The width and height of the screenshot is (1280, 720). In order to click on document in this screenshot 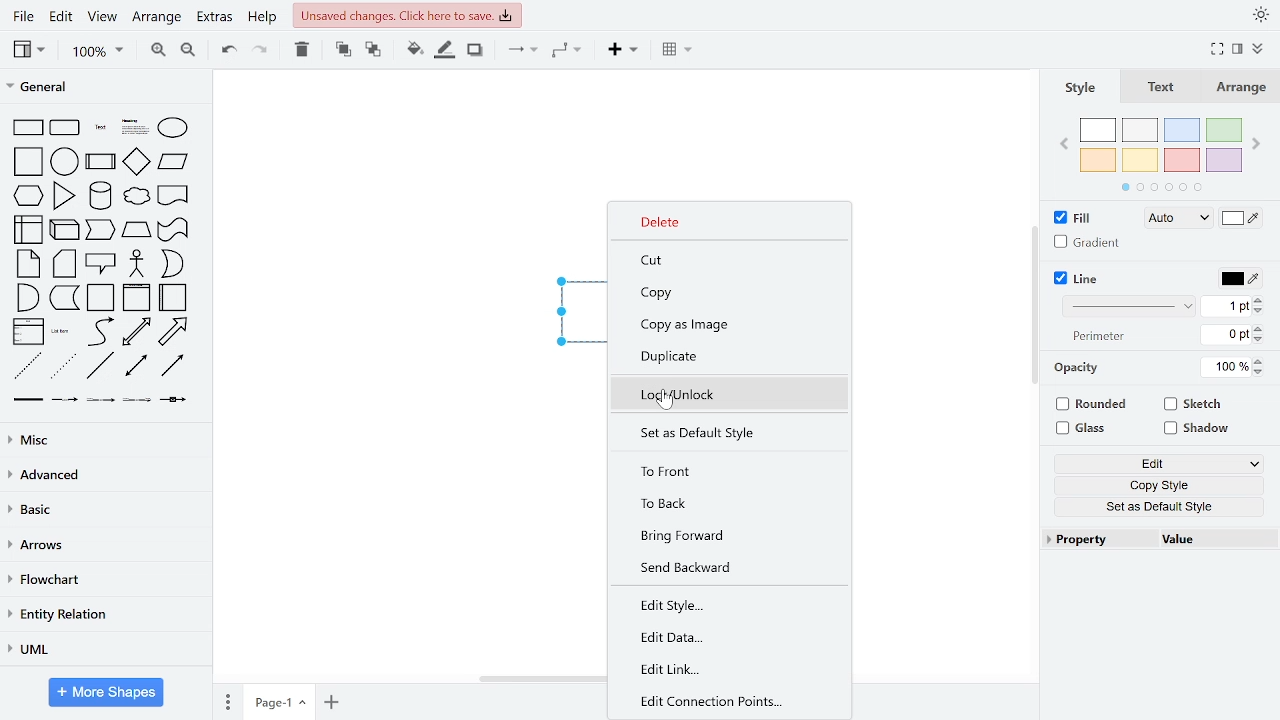, I will do `click(173, 196)`.